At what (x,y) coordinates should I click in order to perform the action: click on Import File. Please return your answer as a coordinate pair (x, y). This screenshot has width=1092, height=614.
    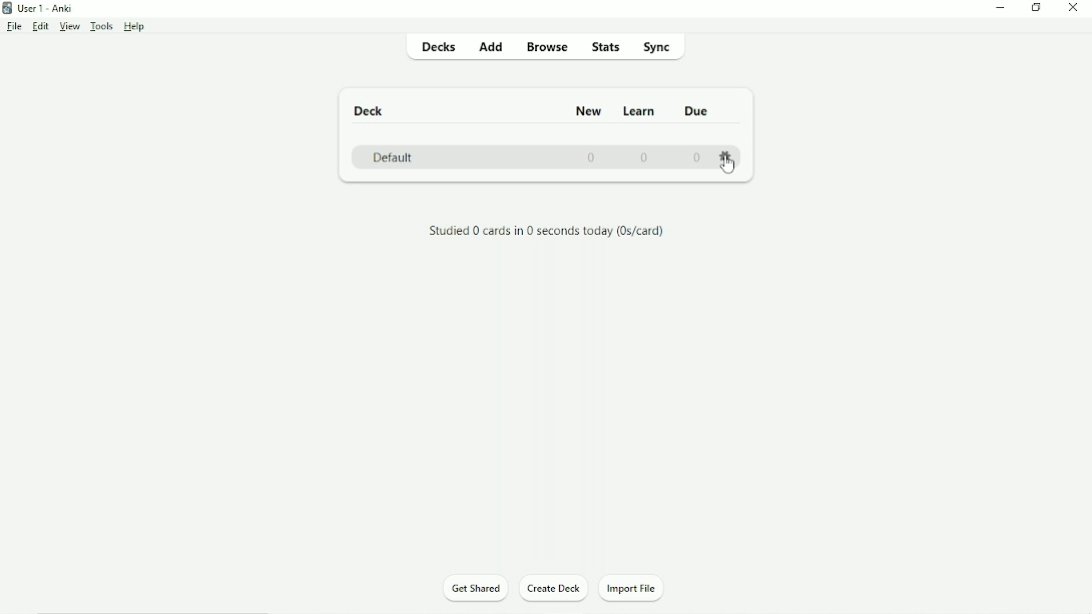
    Looking at the image, I should click on (632, 589).